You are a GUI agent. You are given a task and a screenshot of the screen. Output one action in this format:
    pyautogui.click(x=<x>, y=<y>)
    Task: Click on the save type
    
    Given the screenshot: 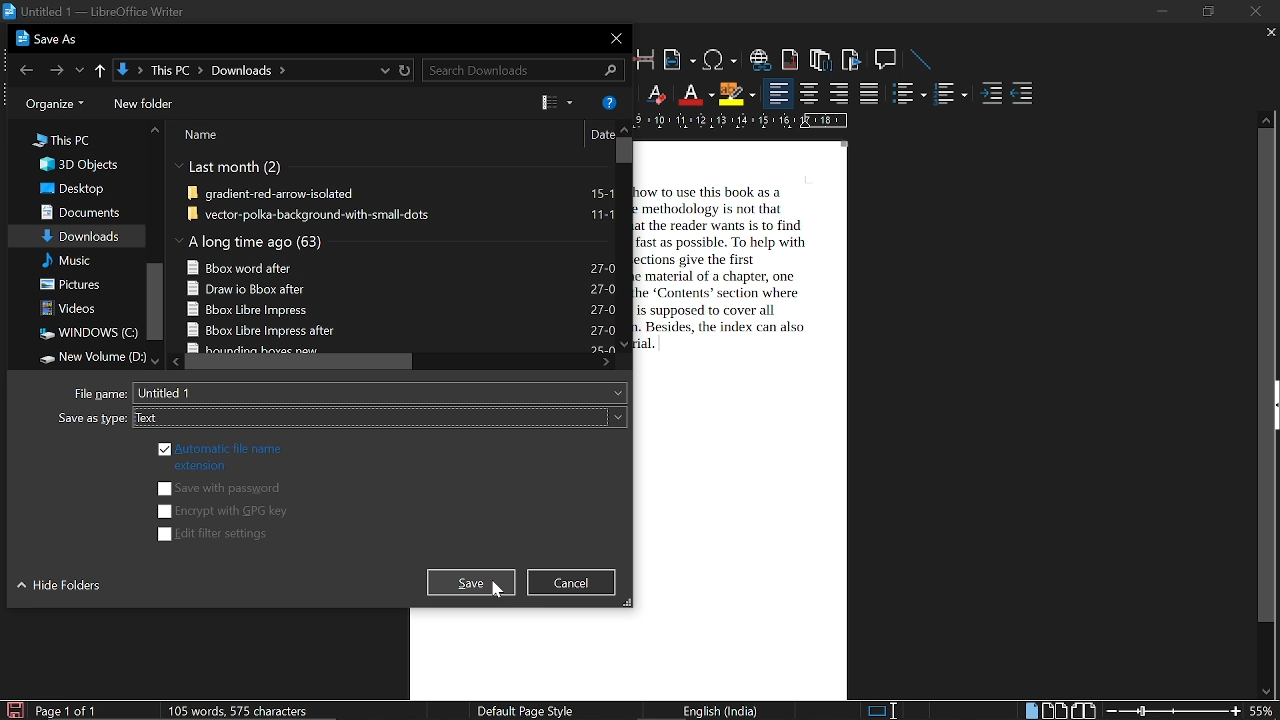 What is the action you would take?
    pyautogui.click(x=379, y=417)
    